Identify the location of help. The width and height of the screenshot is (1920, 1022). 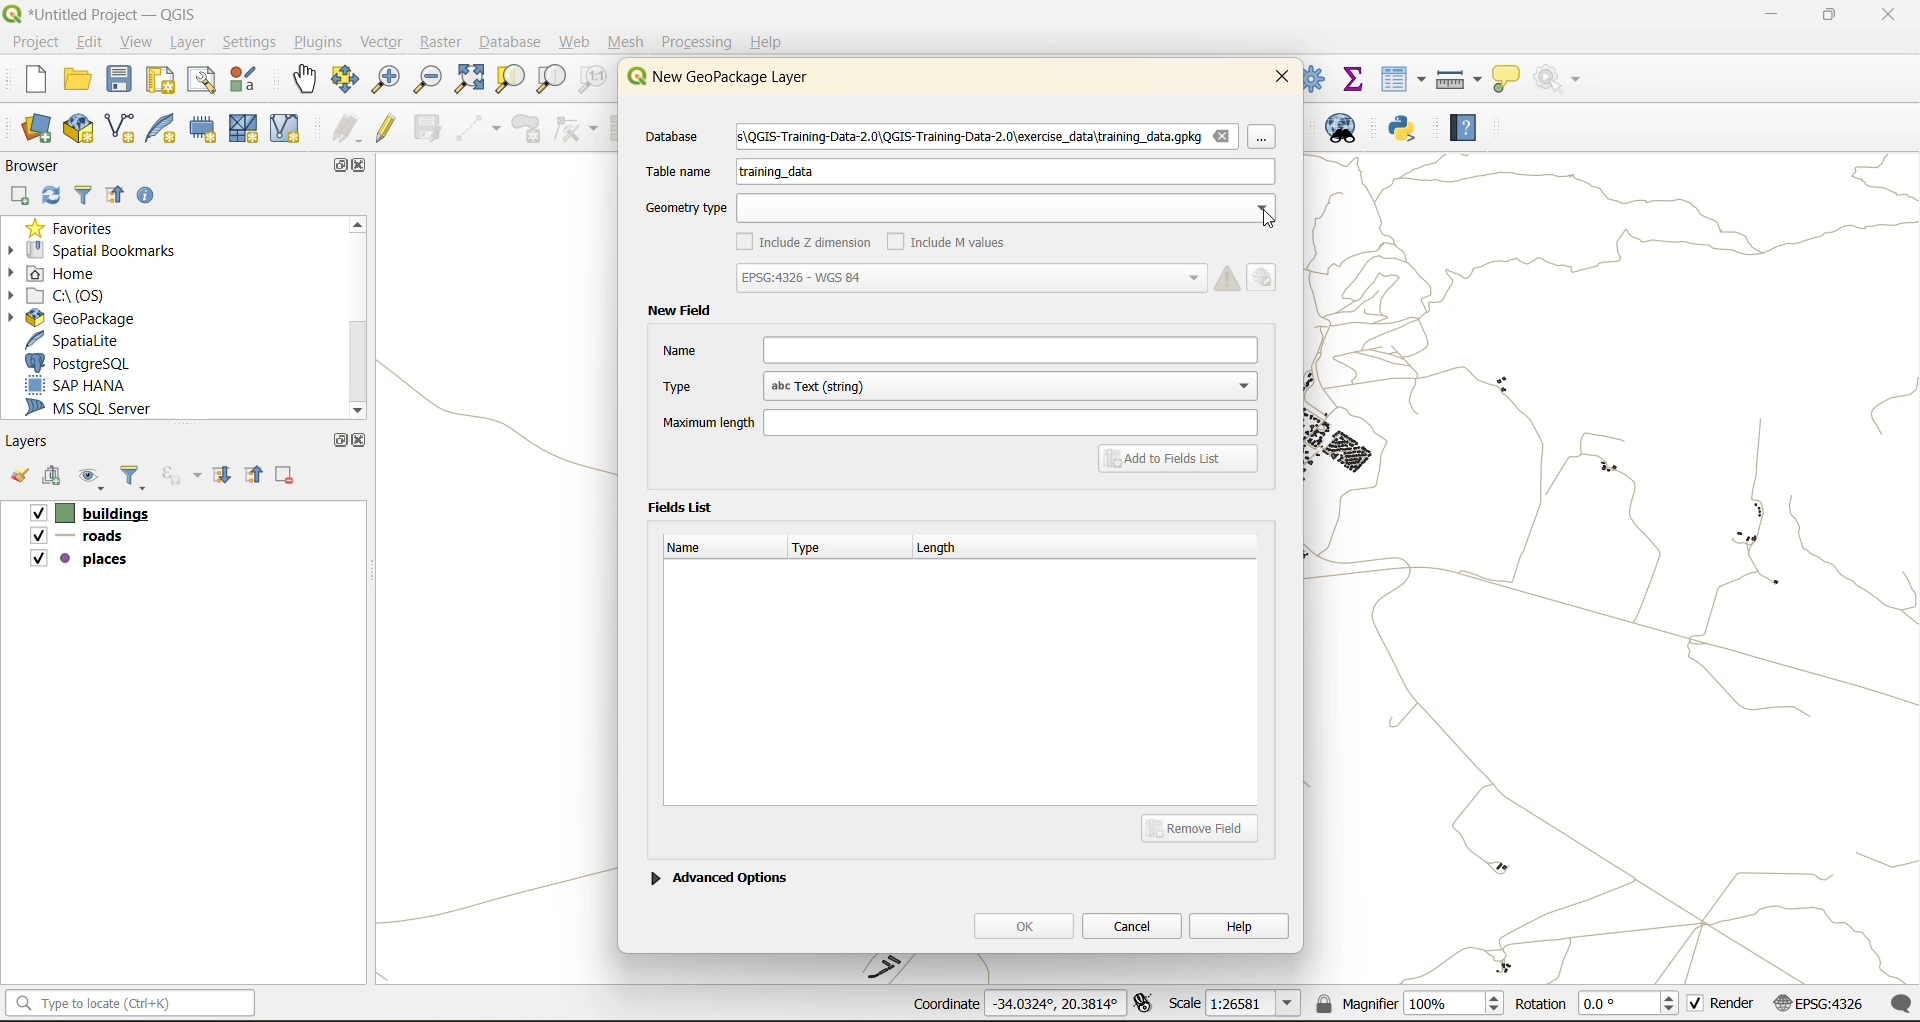
(1463, 131).